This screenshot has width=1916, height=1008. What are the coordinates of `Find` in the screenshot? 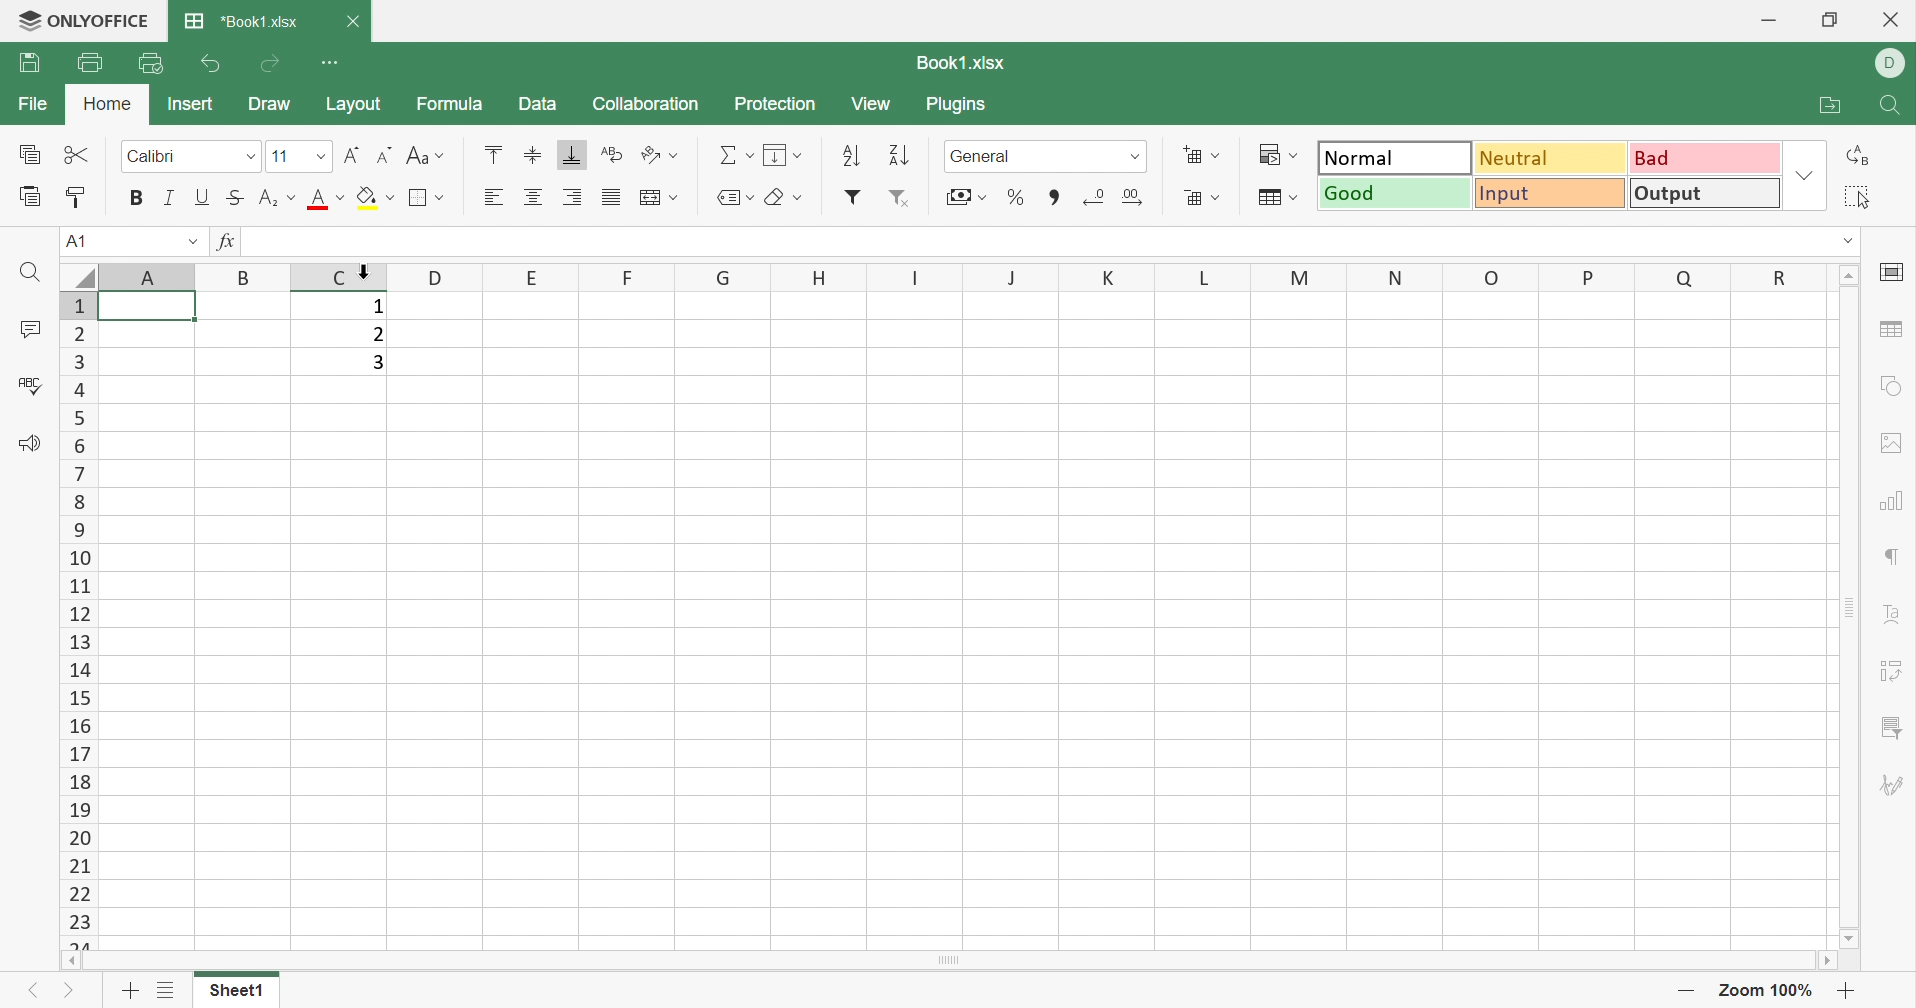 It's located at (30, 271).